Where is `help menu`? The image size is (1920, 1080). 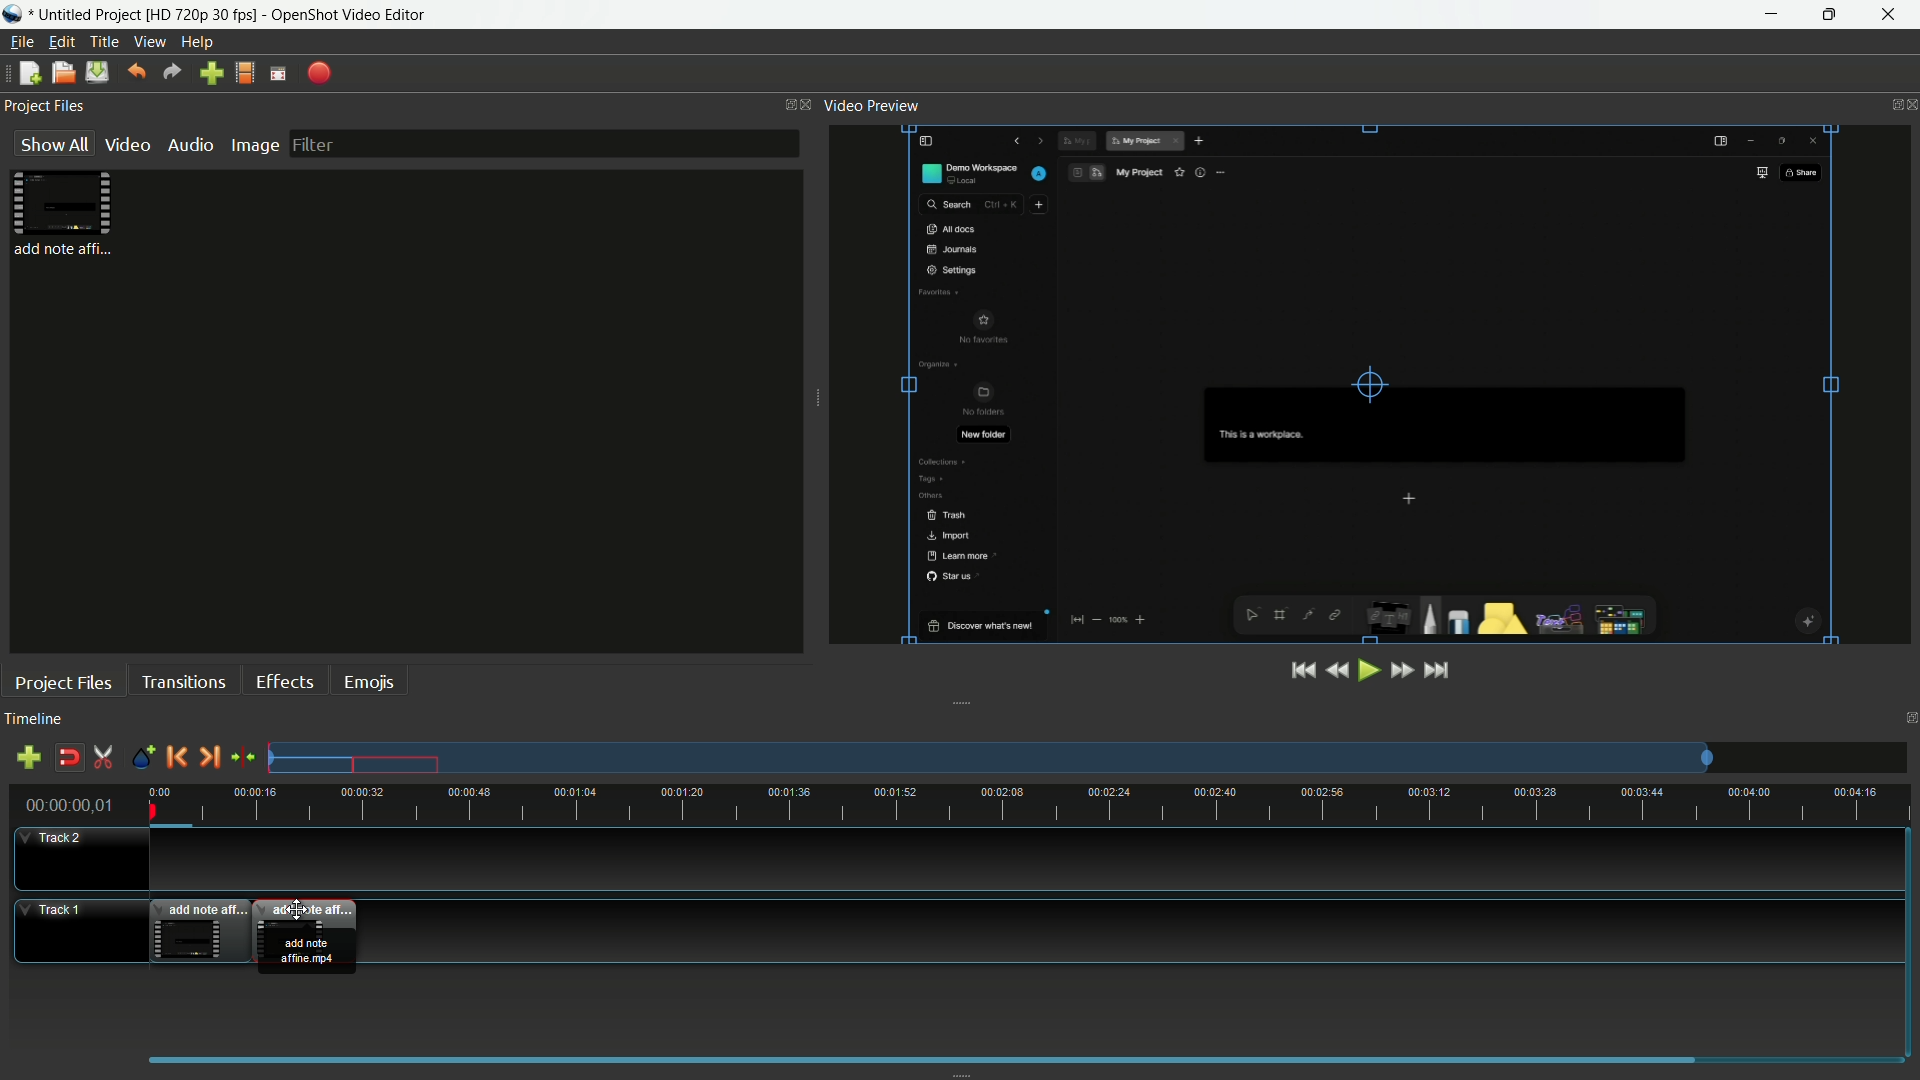
help menu is located at coordinates (197, 43).